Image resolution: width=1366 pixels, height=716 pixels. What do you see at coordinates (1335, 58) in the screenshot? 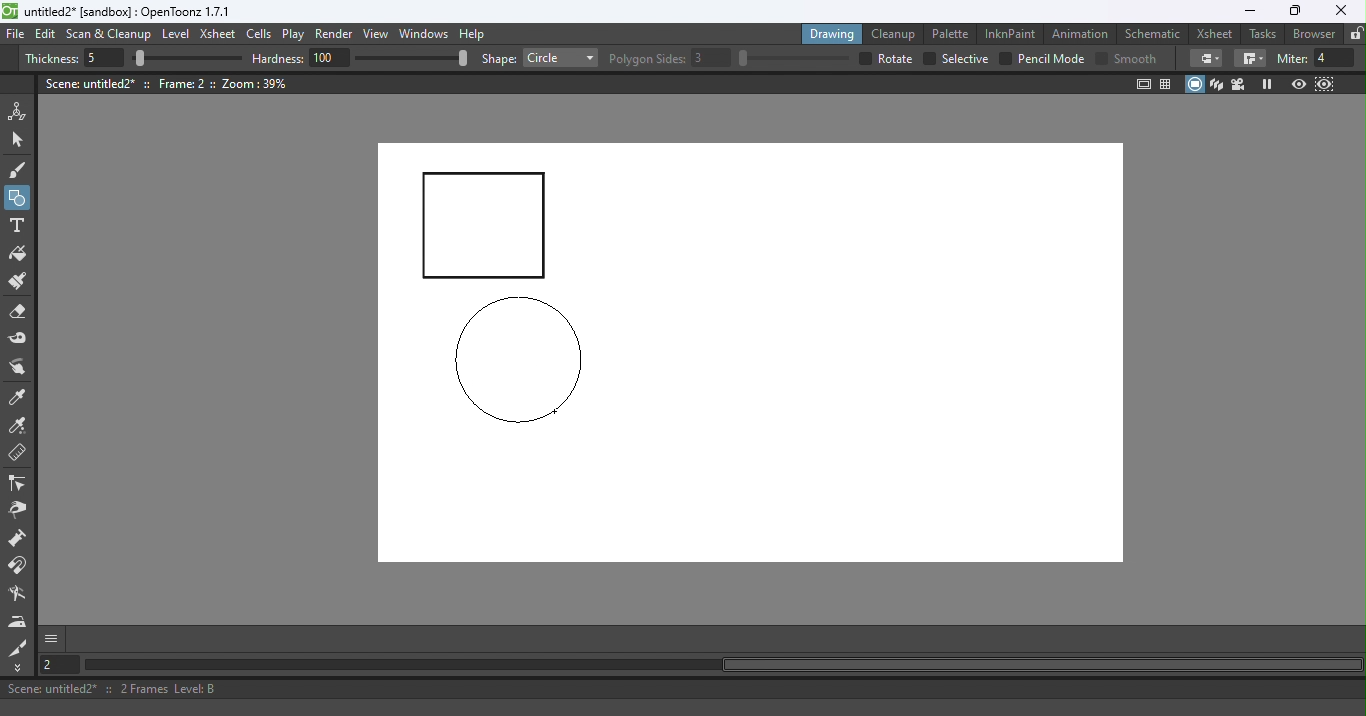
I see `4` at bounding box center [1335, 58].